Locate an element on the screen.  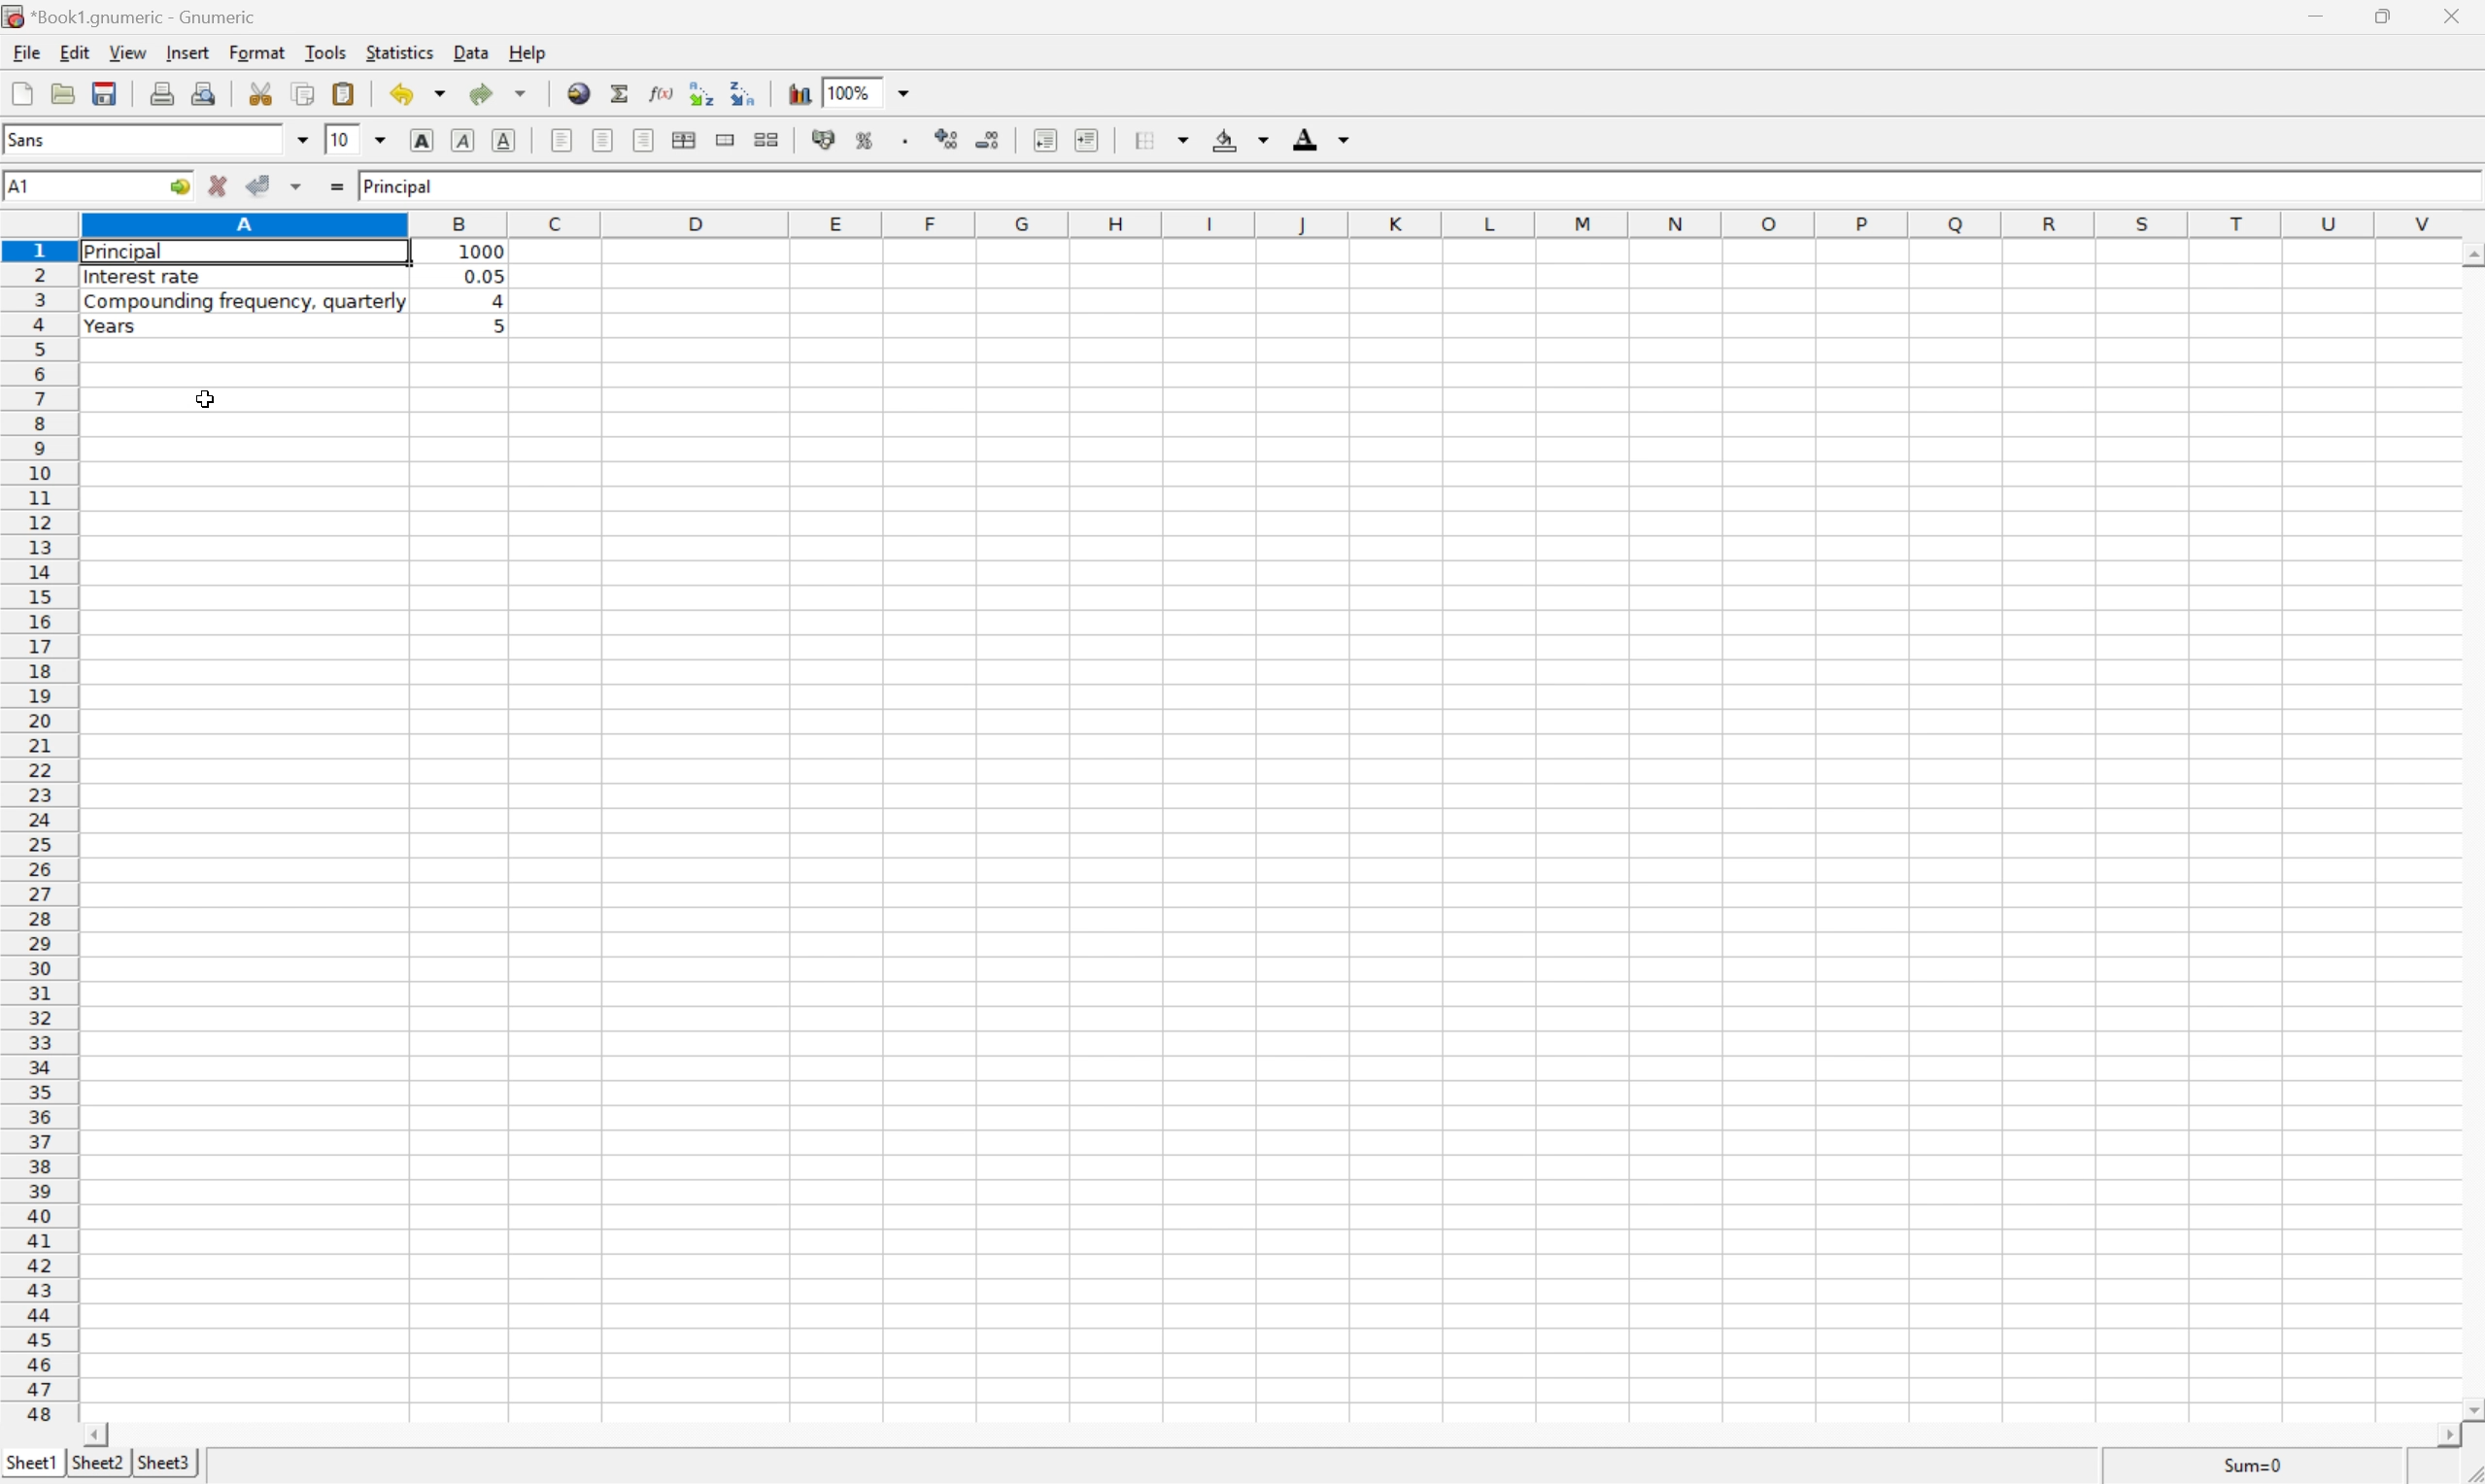
years is located at coordinates (109, 328).